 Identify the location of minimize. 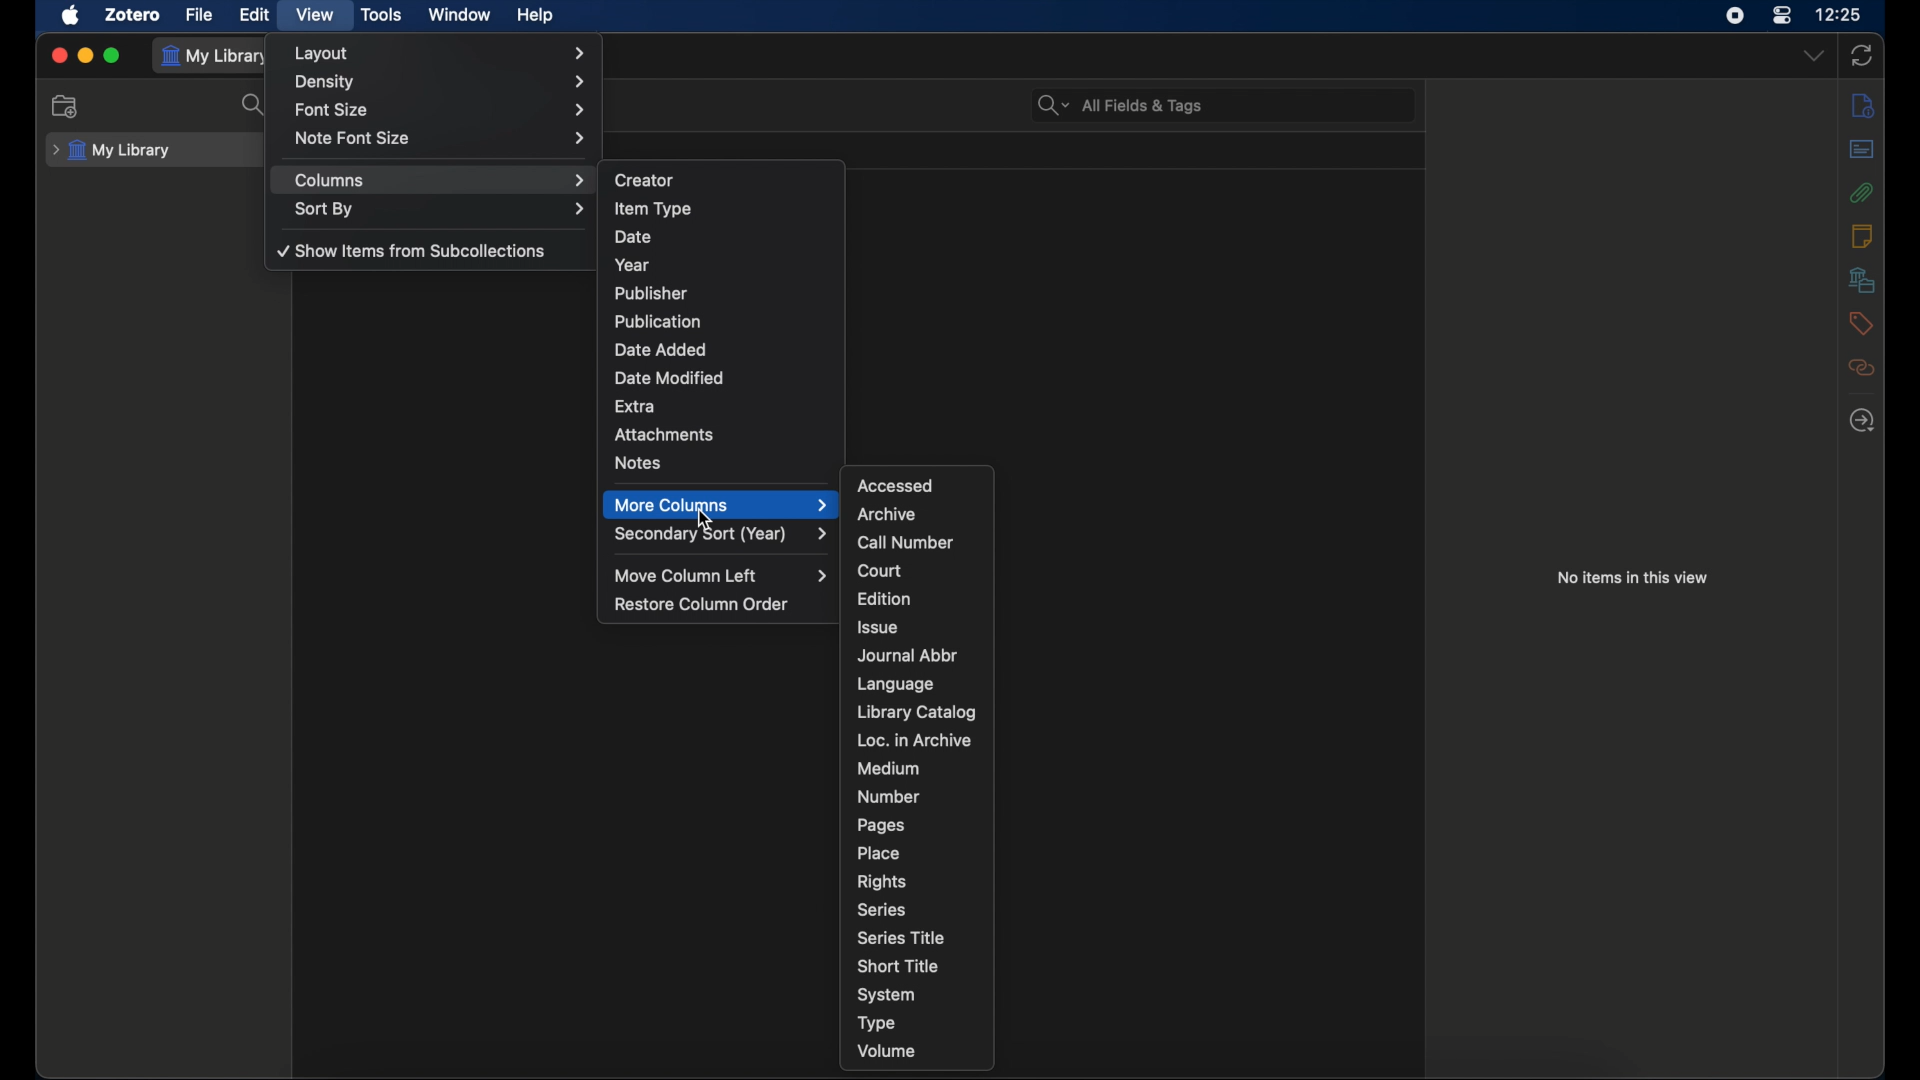
(84, 55).